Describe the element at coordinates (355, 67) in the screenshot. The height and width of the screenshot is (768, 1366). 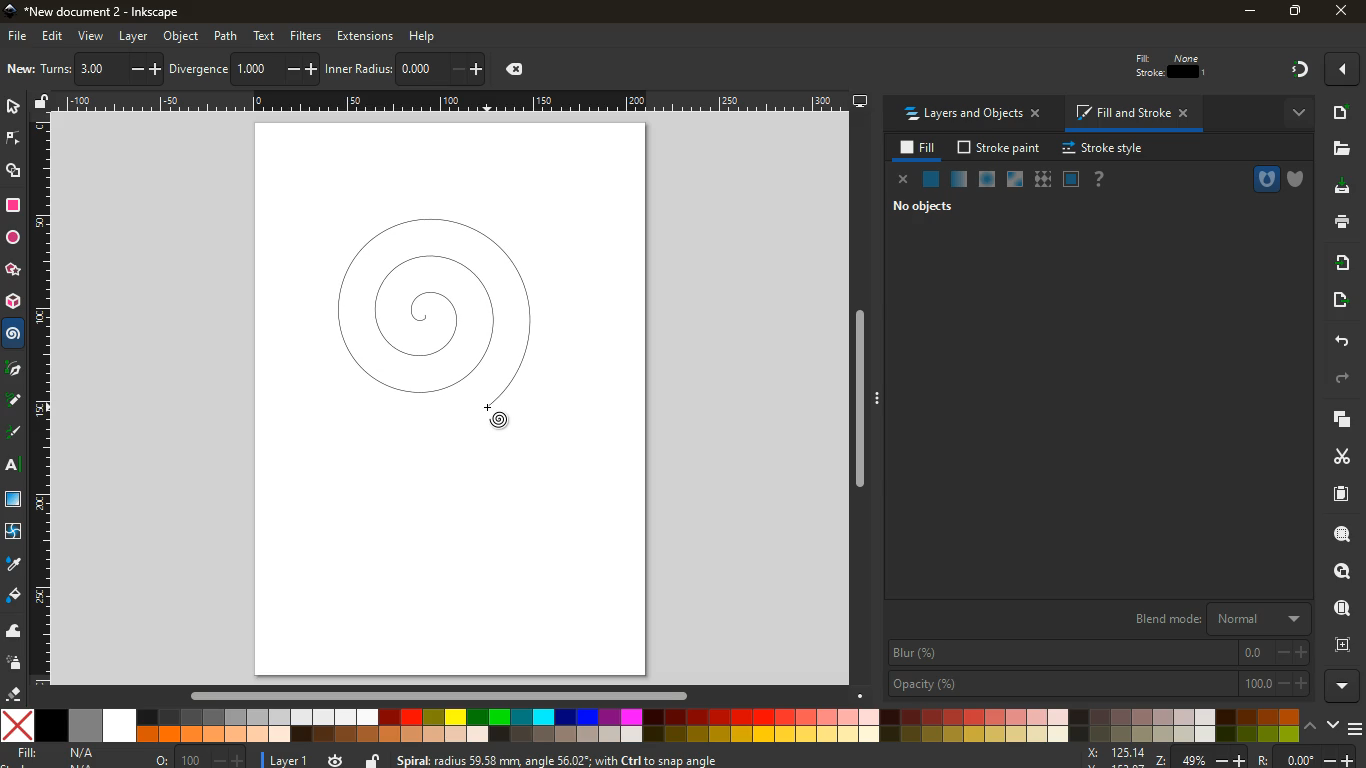
I see `` at that location.